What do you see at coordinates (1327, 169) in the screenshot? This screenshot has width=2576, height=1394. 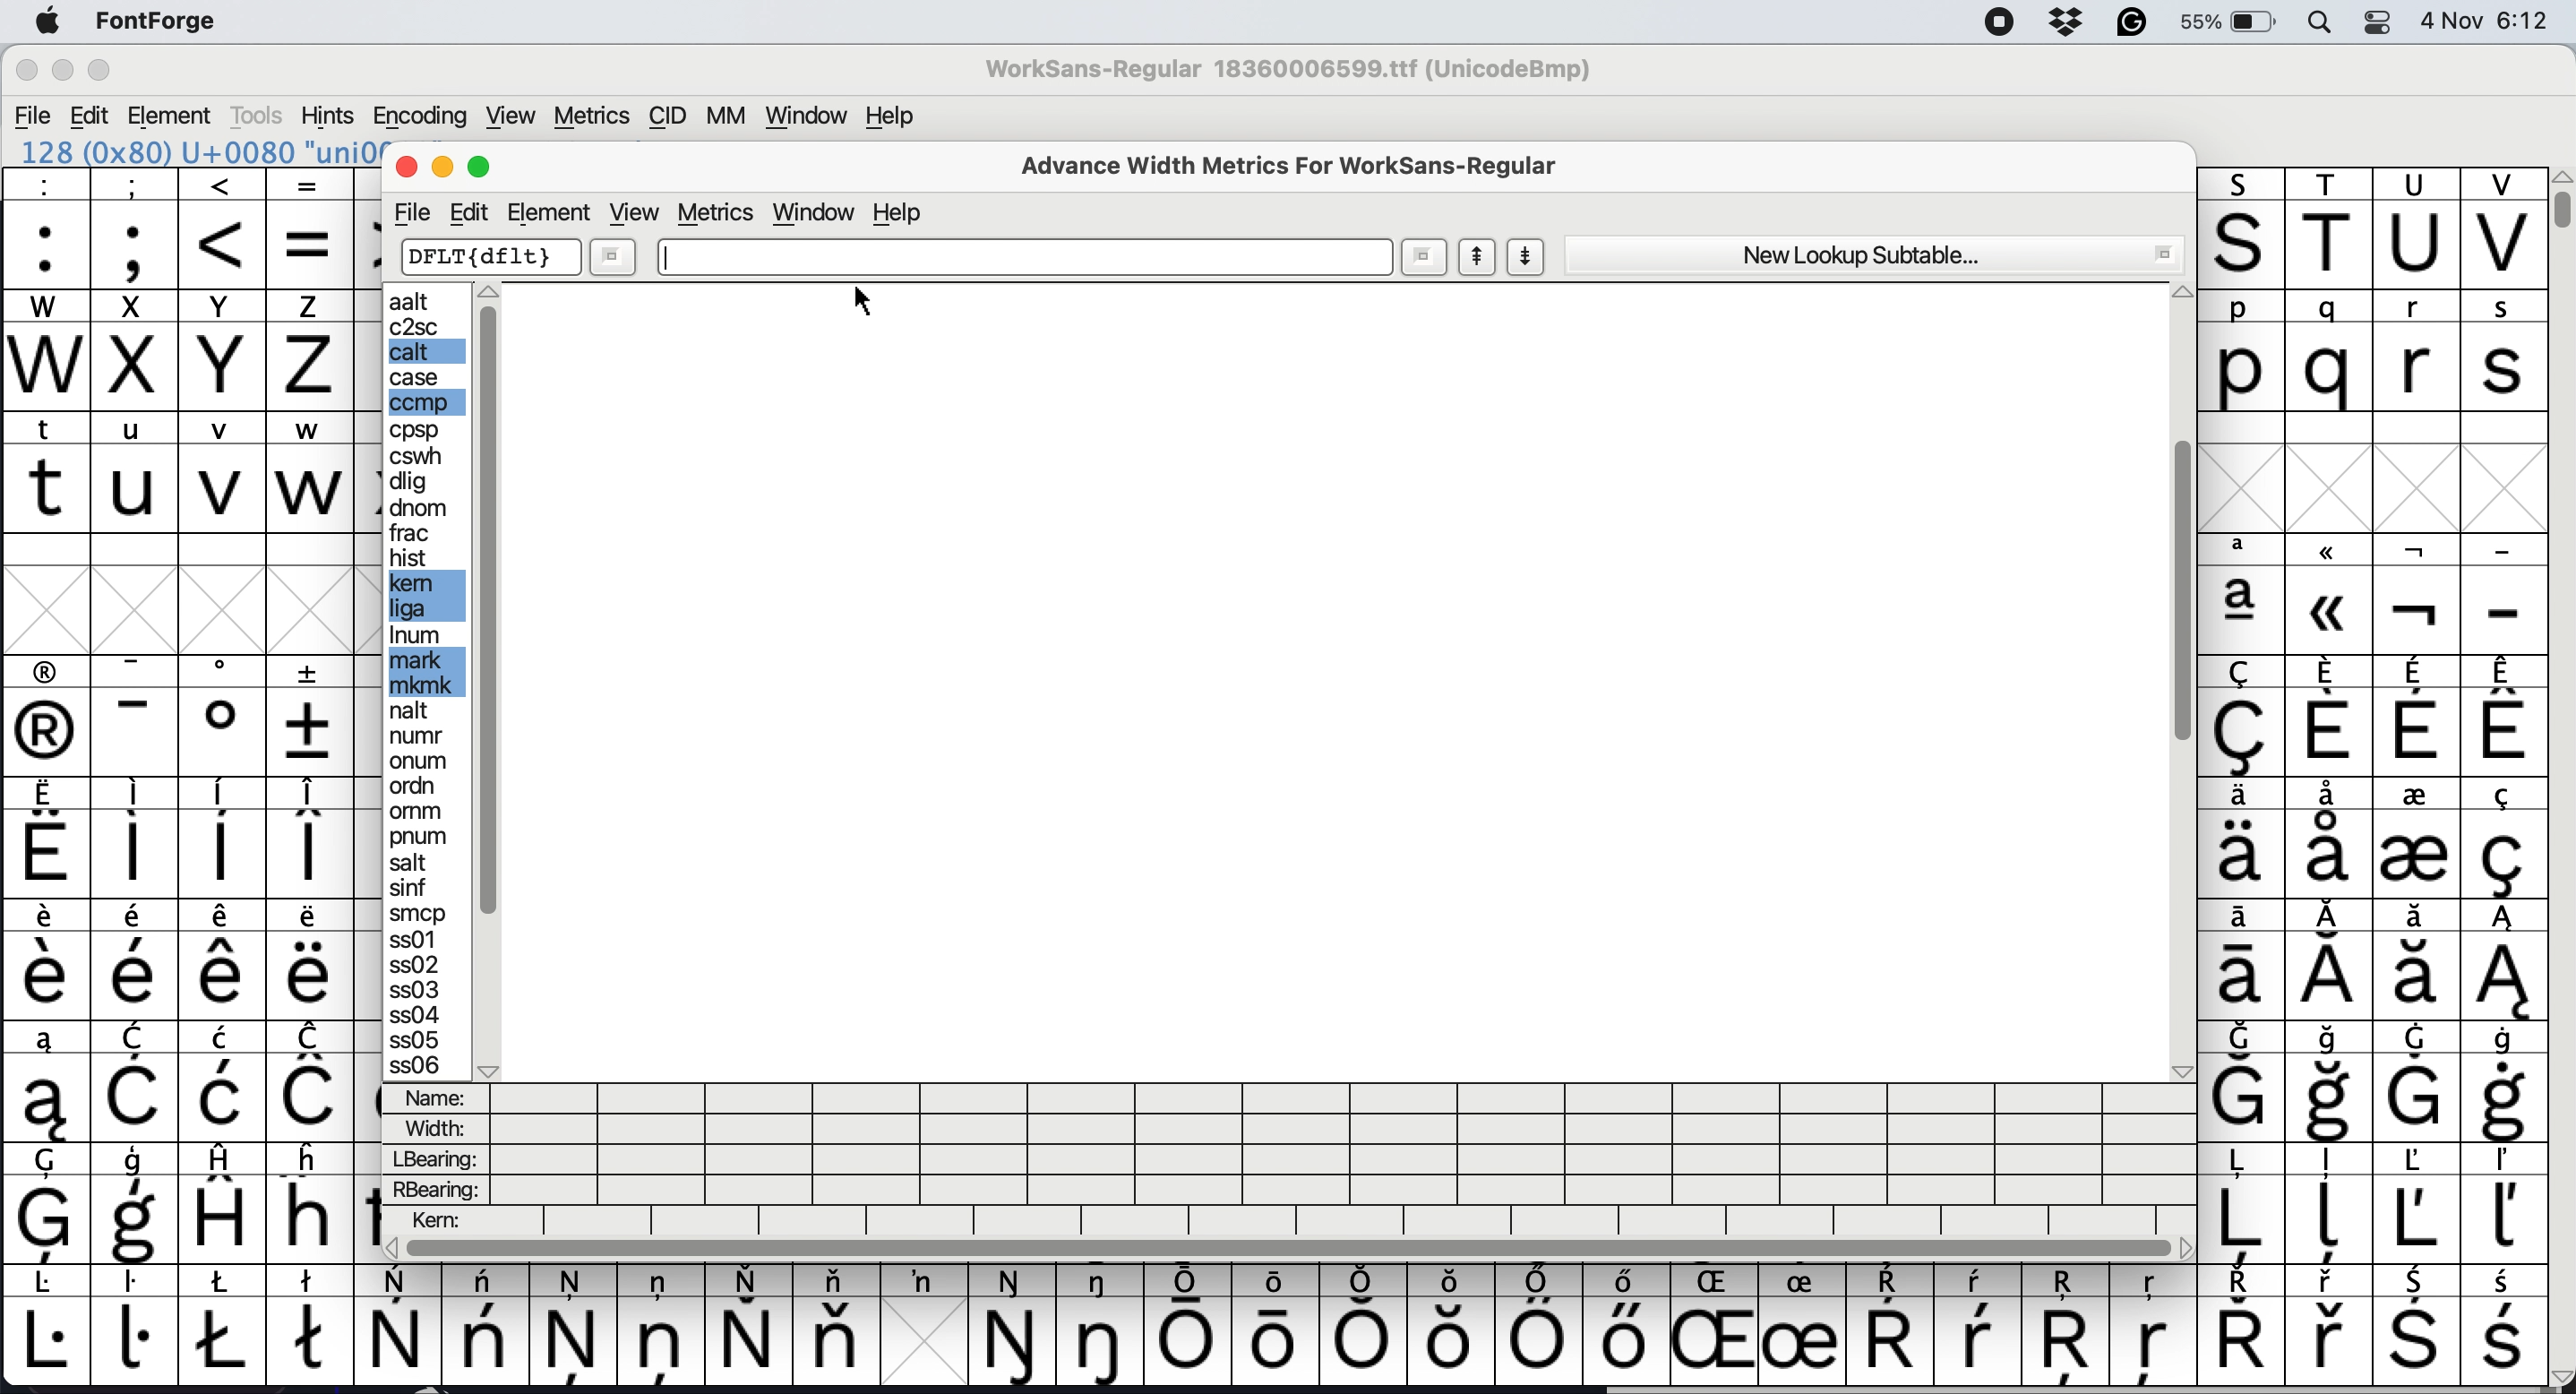 I see `advance width metrics for worksans-regular` at bounding box center [1327, 169].